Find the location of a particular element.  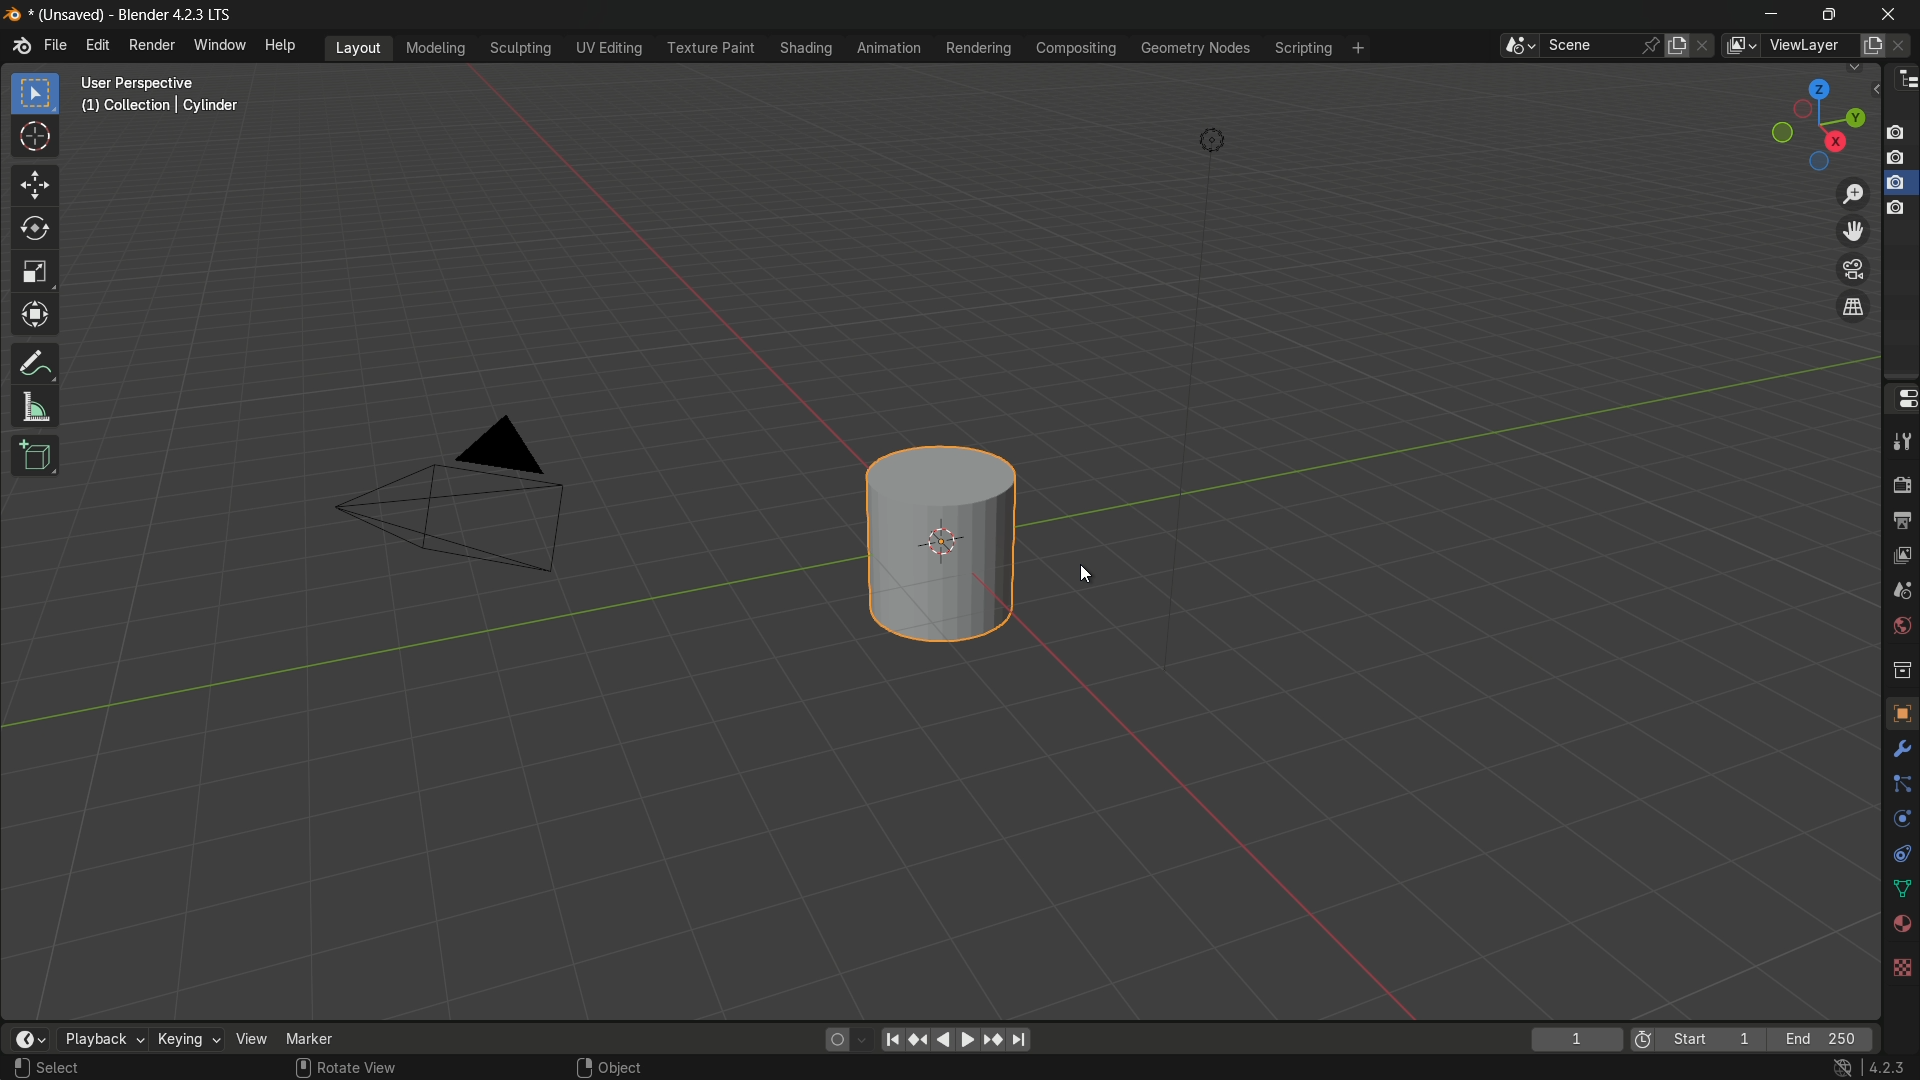

close app is located at coordinates (1892, 13).